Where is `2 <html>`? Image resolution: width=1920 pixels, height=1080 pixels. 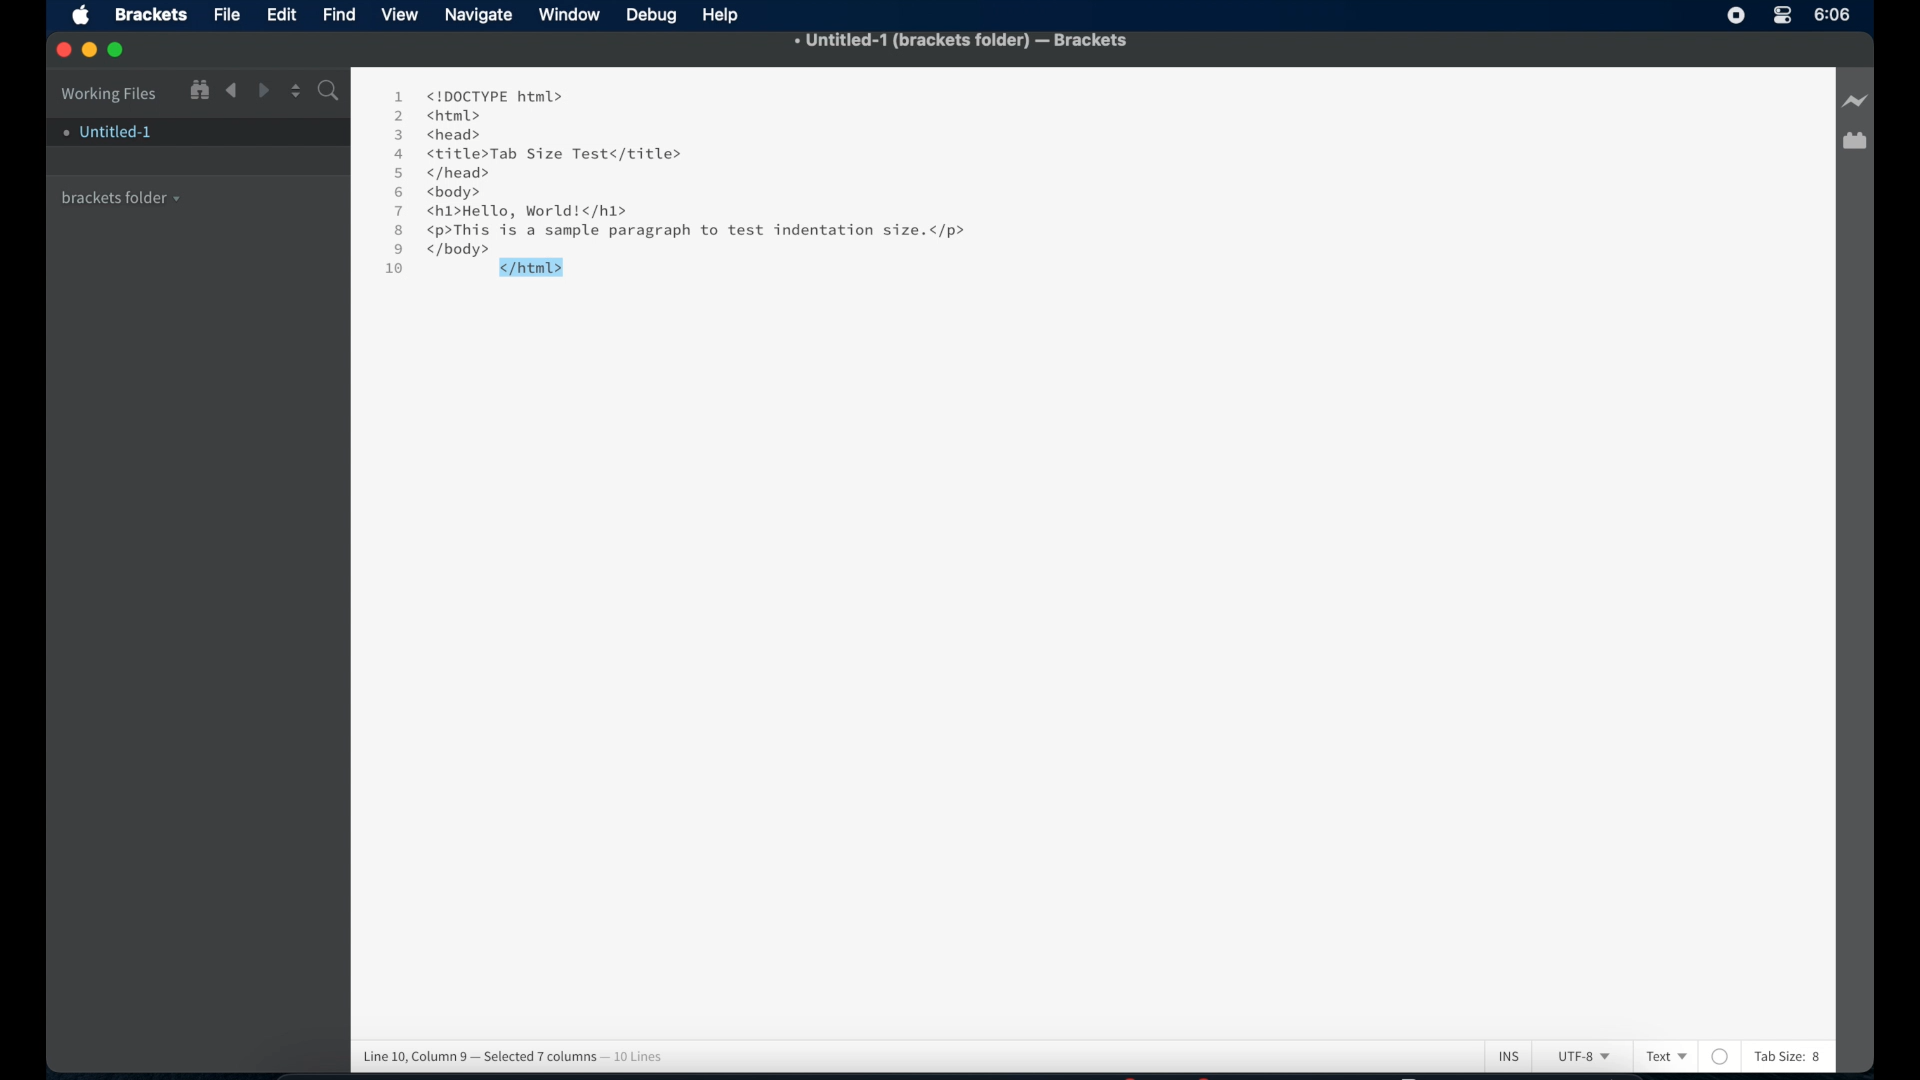
2 <html> is located at coordinates (437, 115).